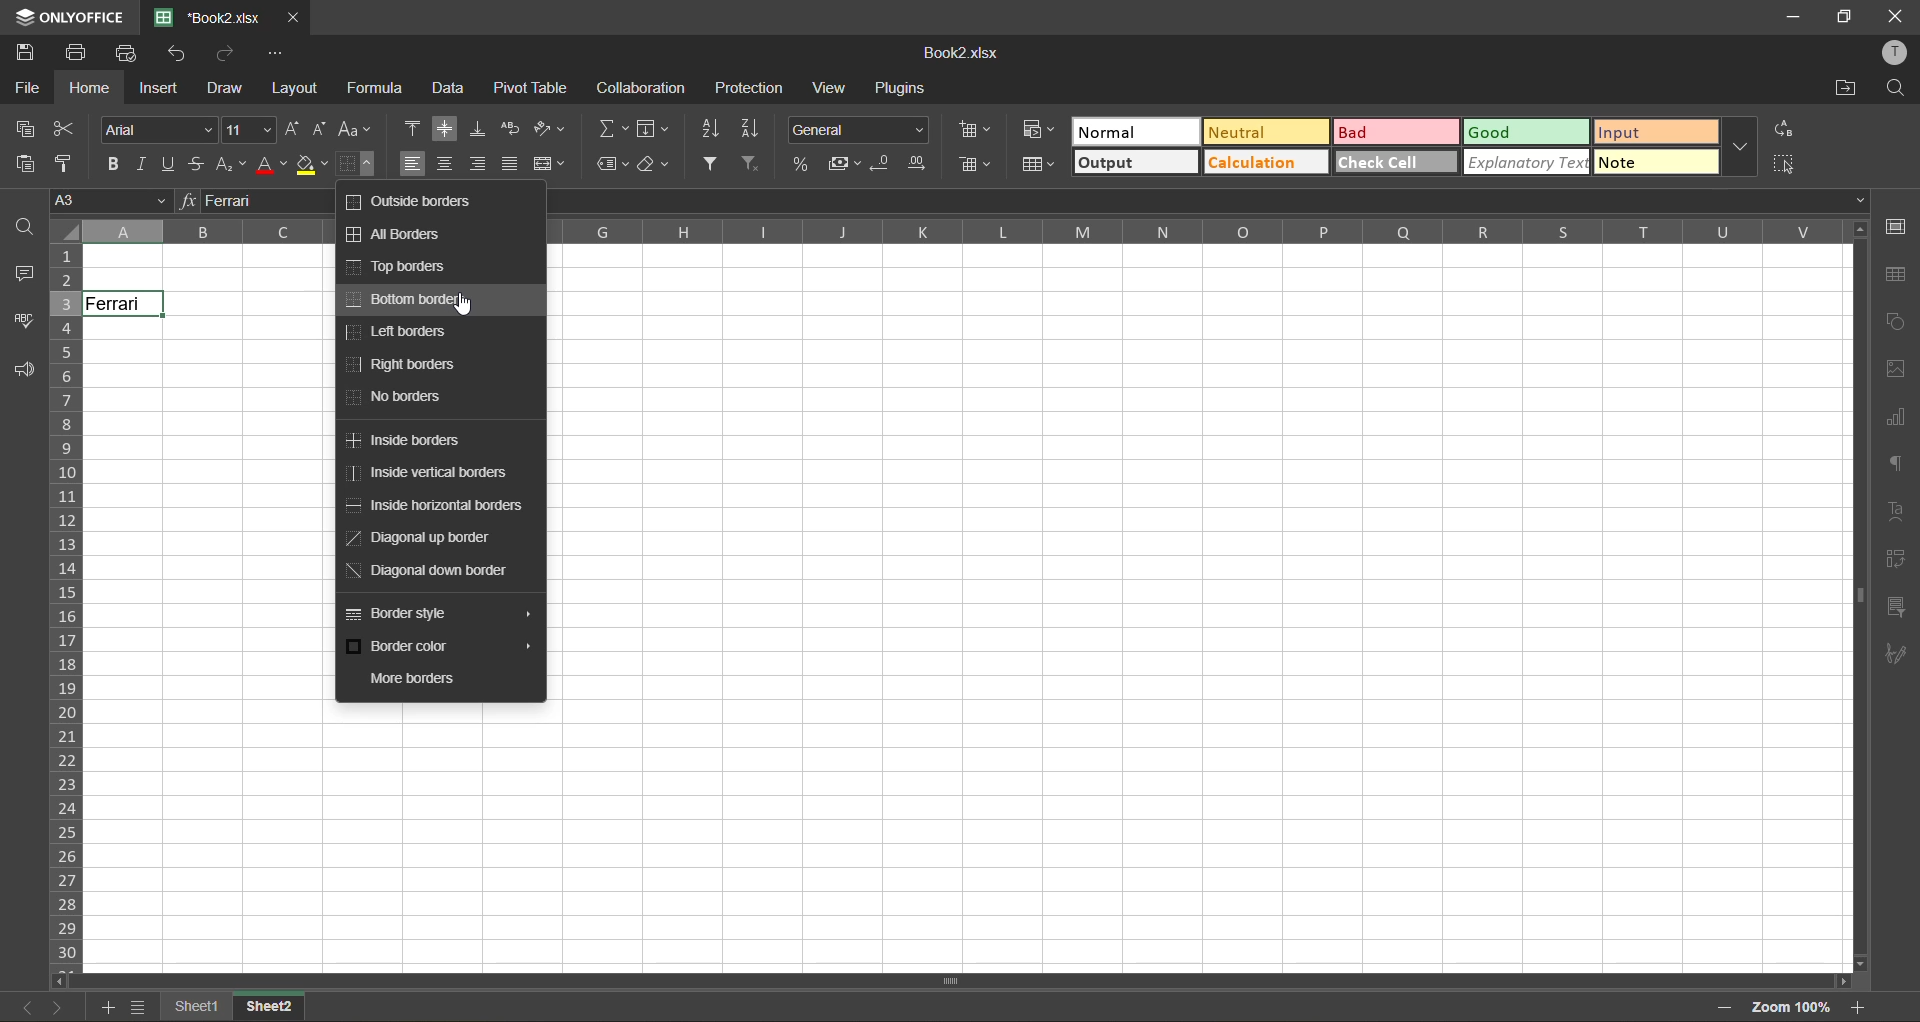  Describe the element at coordinates (897, 91) in the screenshot. I see `plugins` at that location.